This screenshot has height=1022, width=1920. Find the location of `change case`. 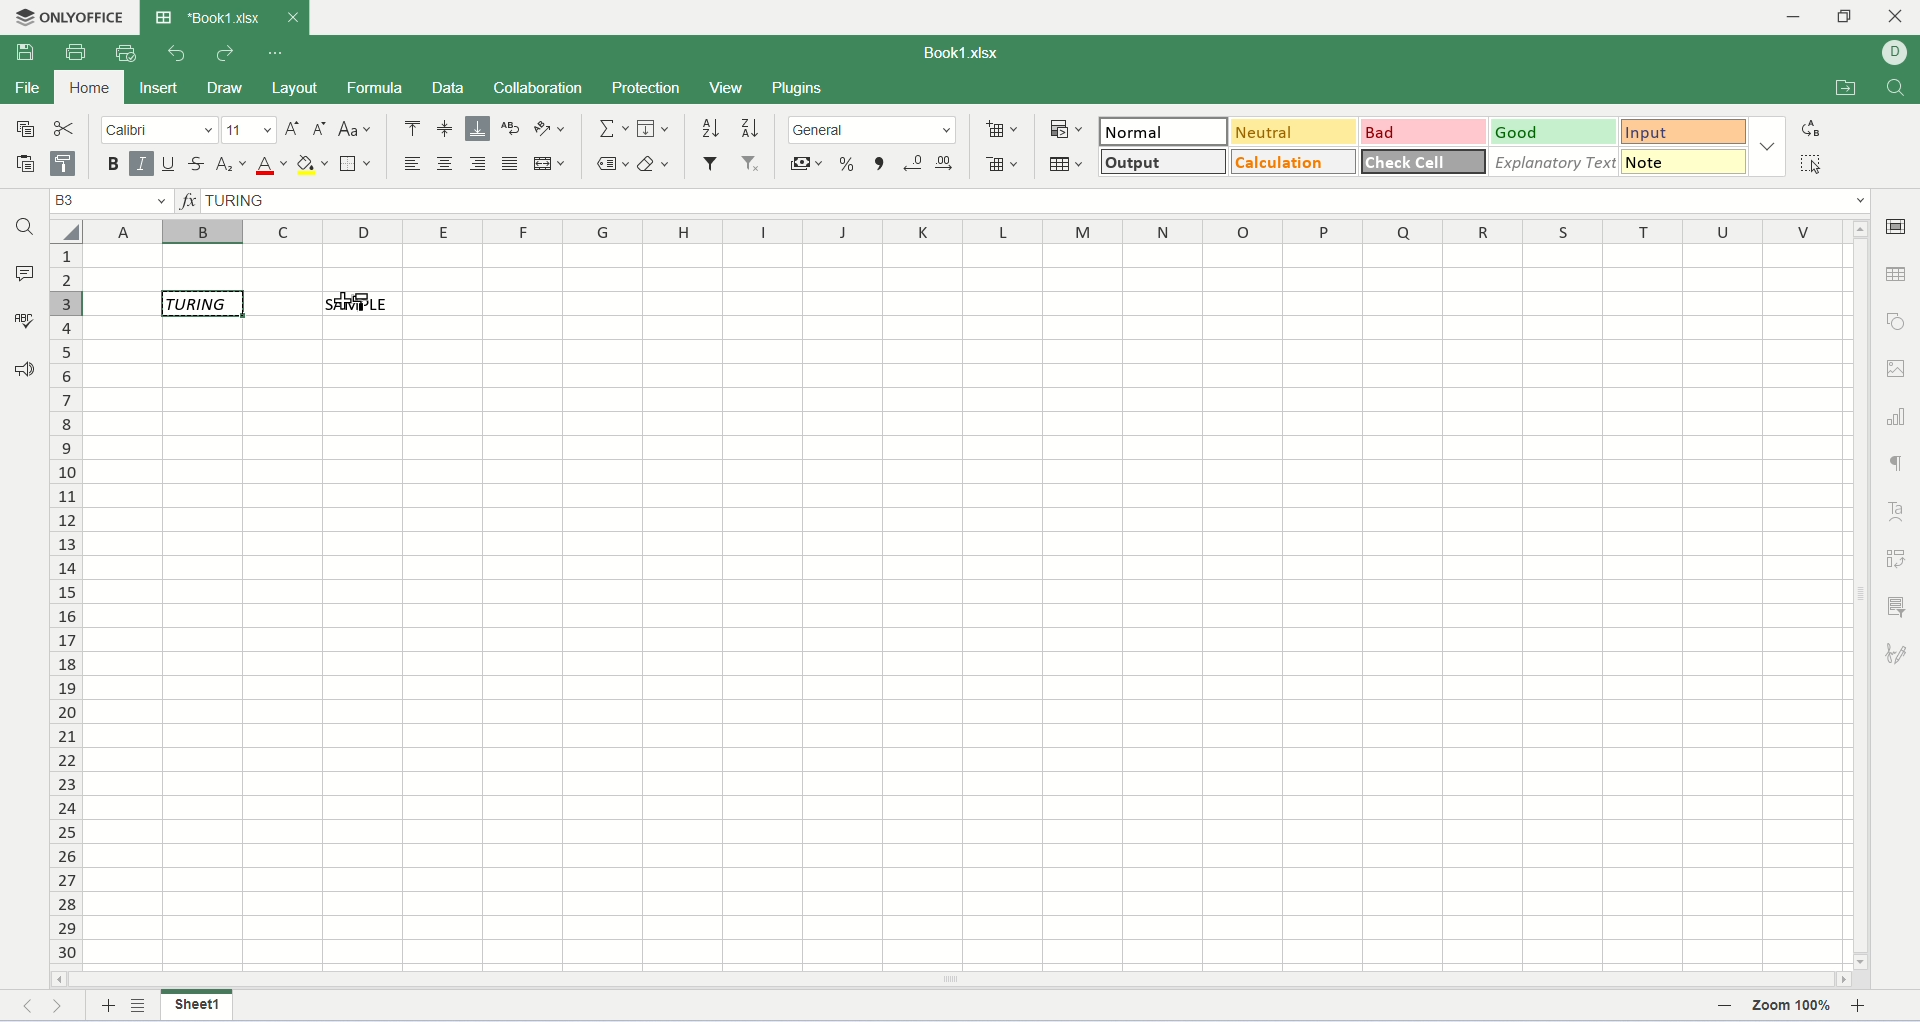

change case is located at coordinates (354, 128).